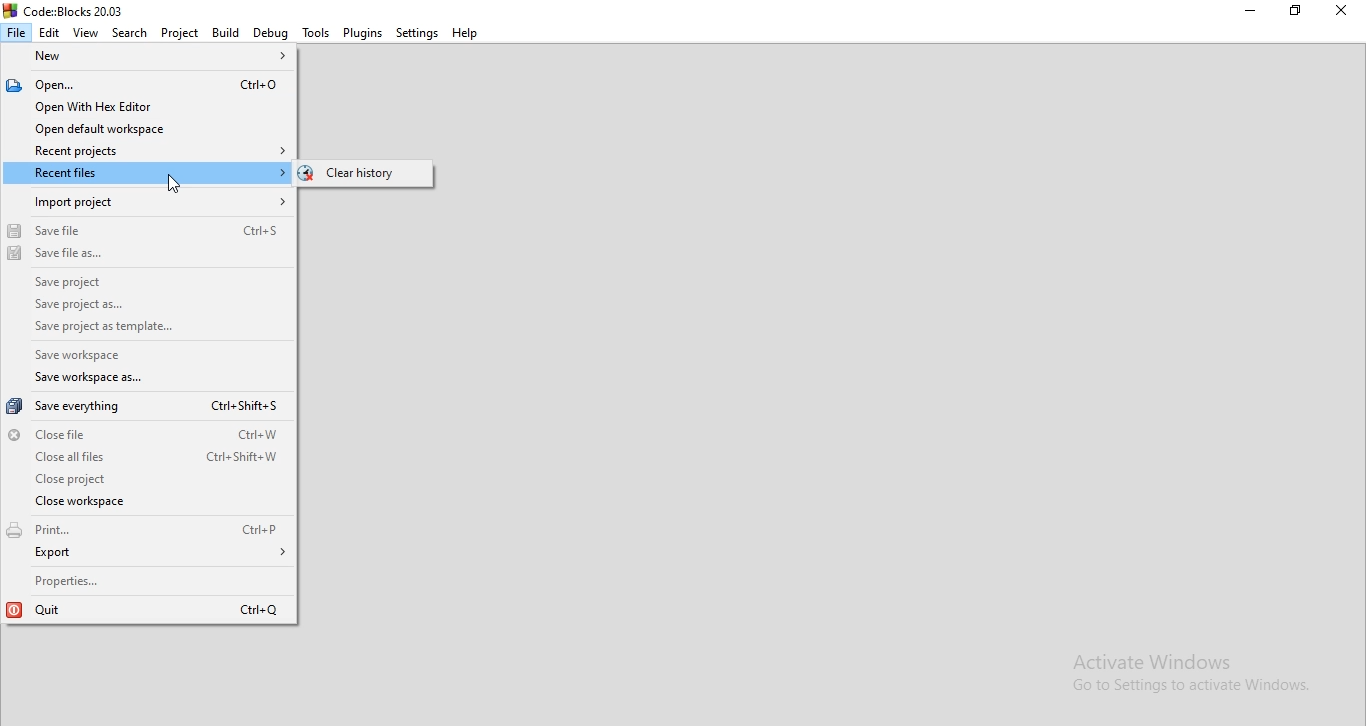 The height and width of the screenshot is (726, 1366). What do you see at coordinates (146, 457) in the screenshot?
I see `Close all files` at bounding box center [146, 457].